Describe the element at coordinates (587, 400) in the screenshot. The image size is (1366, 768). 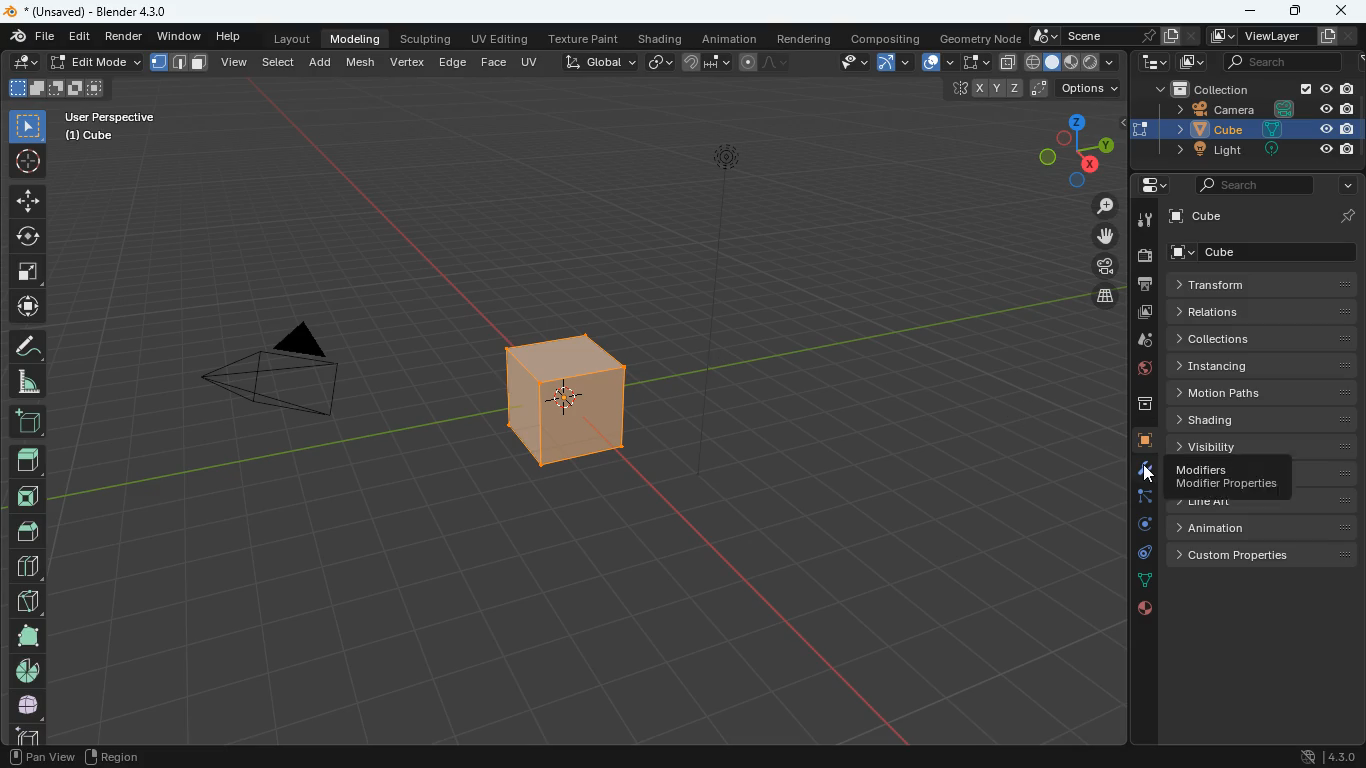
I see `cube` at that location.